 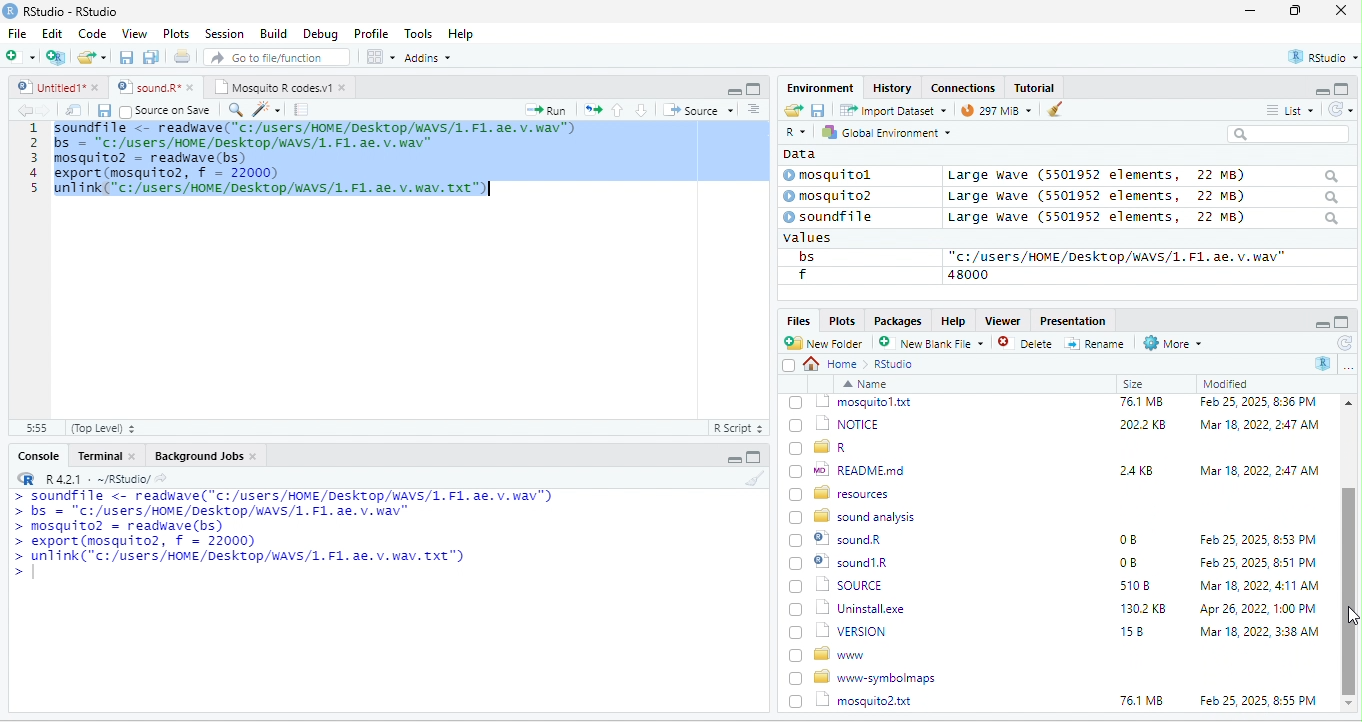 I want to click on ‘Mar 18, 2022, 2:47 AM, so click(x=1258, y=544).